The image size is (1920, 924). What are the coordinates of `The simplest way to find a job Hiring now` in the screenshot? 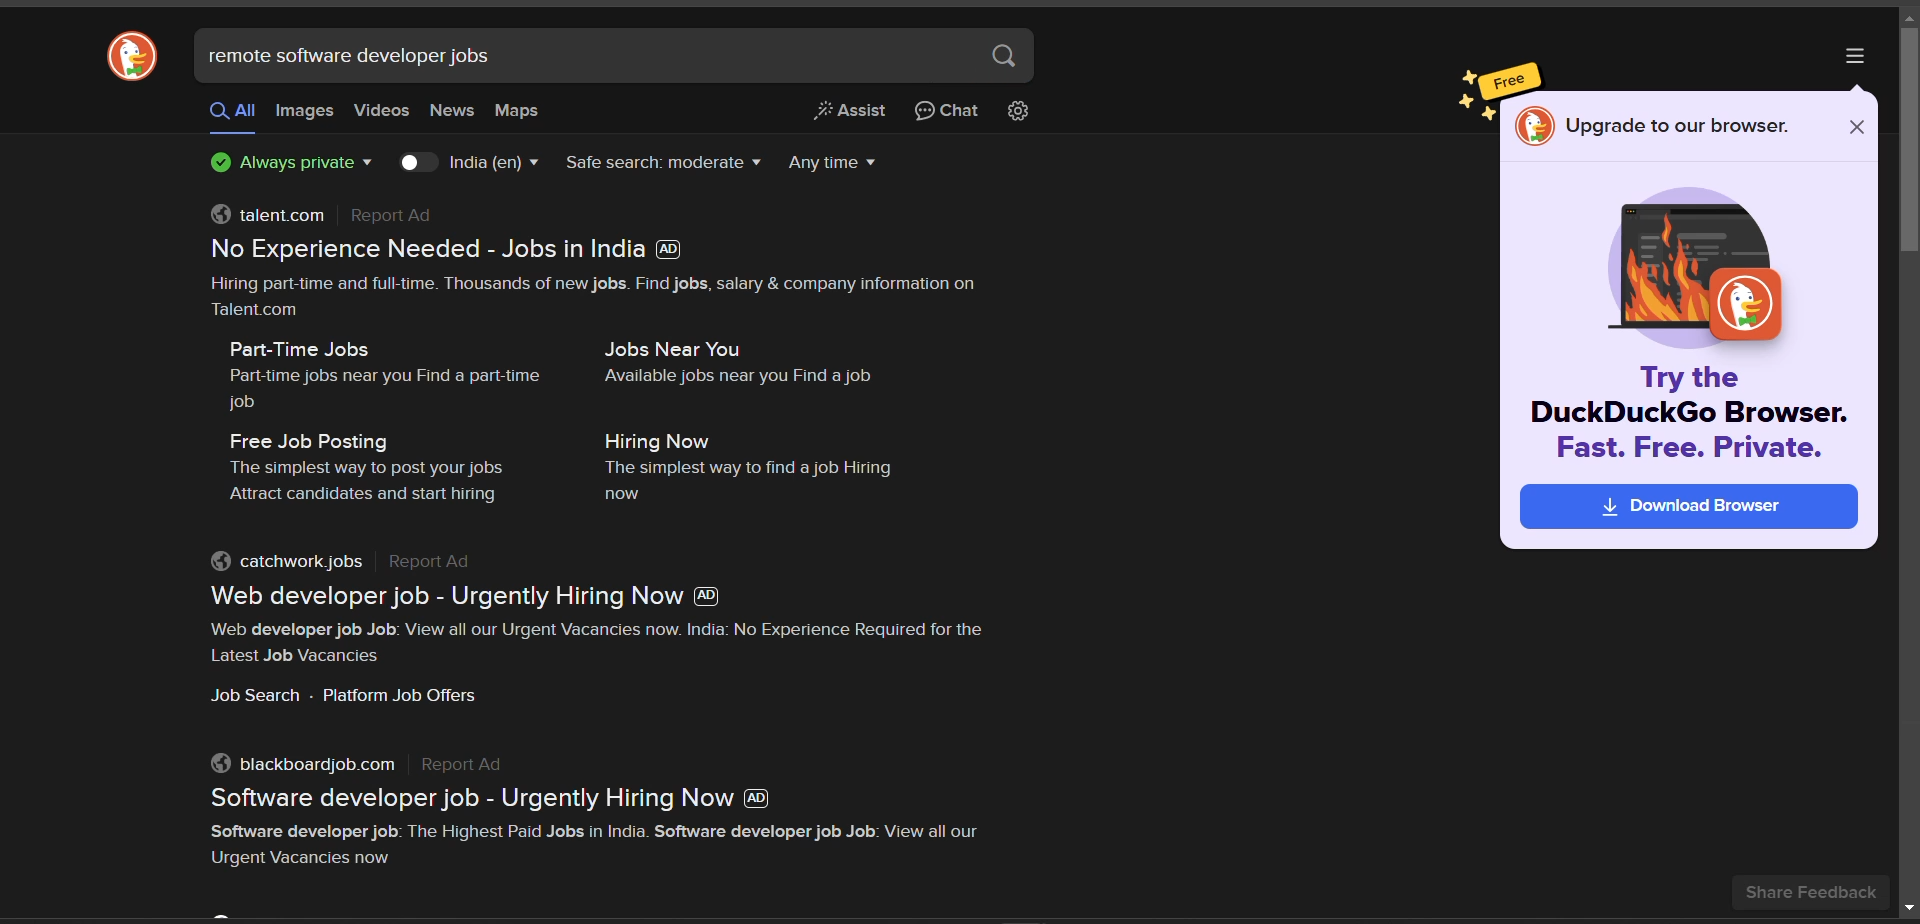 It's located at (753, 483).